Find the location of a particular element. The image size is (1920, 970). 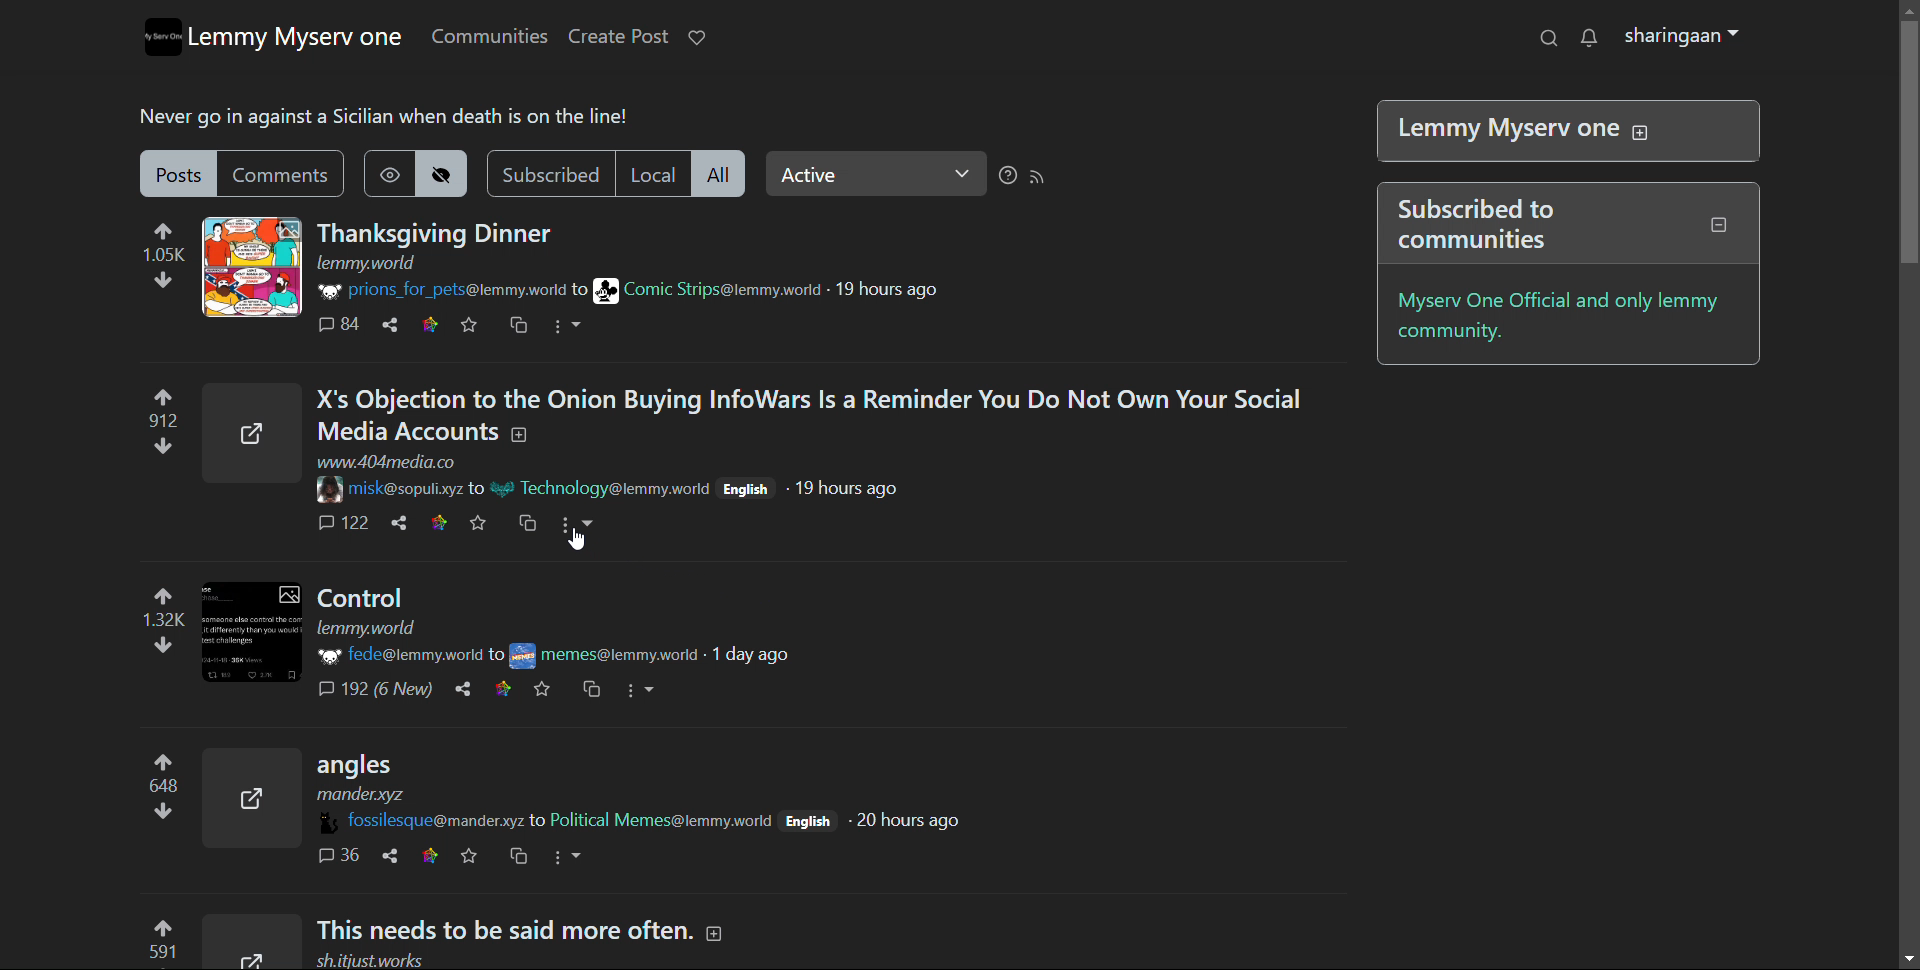

upvote and downvote is located at coordinates (165, 258).